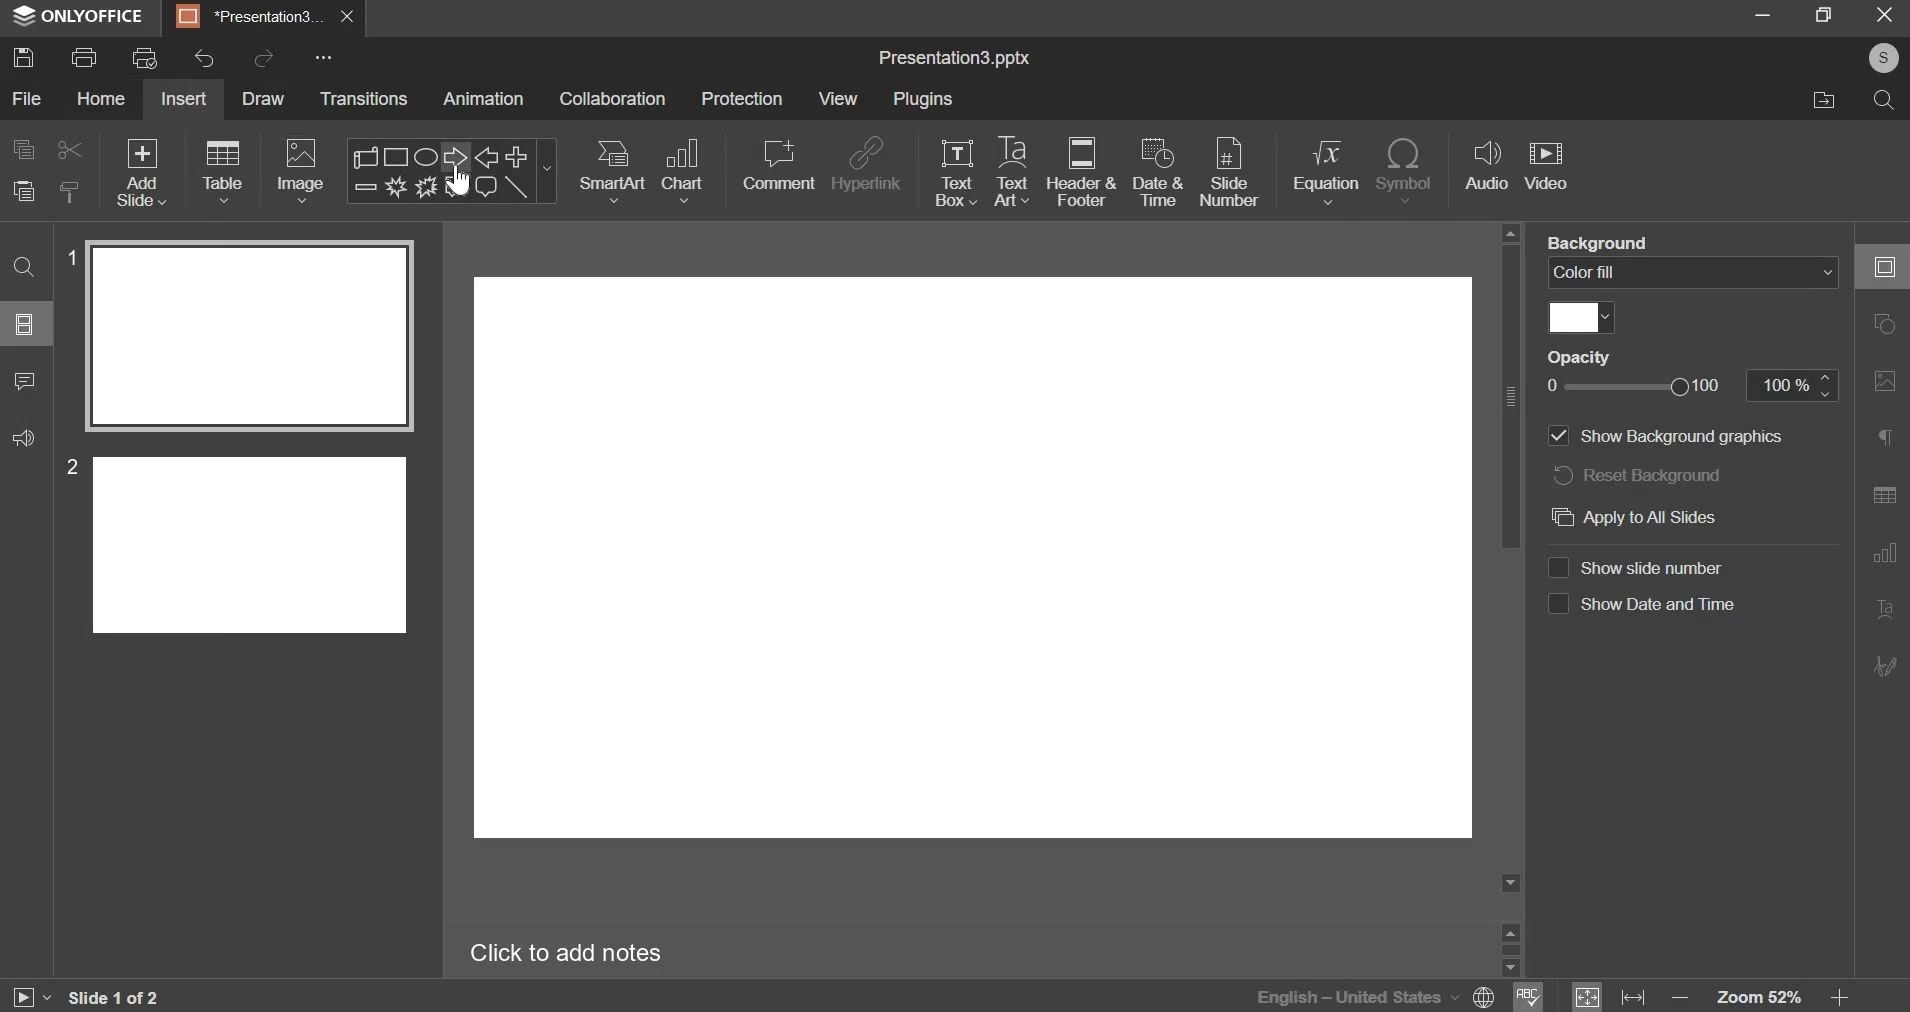 The image size is (1910, 1012). Describe the element at coordinates (1633, 998) in the screenshot. I see `fit to width` at that location.